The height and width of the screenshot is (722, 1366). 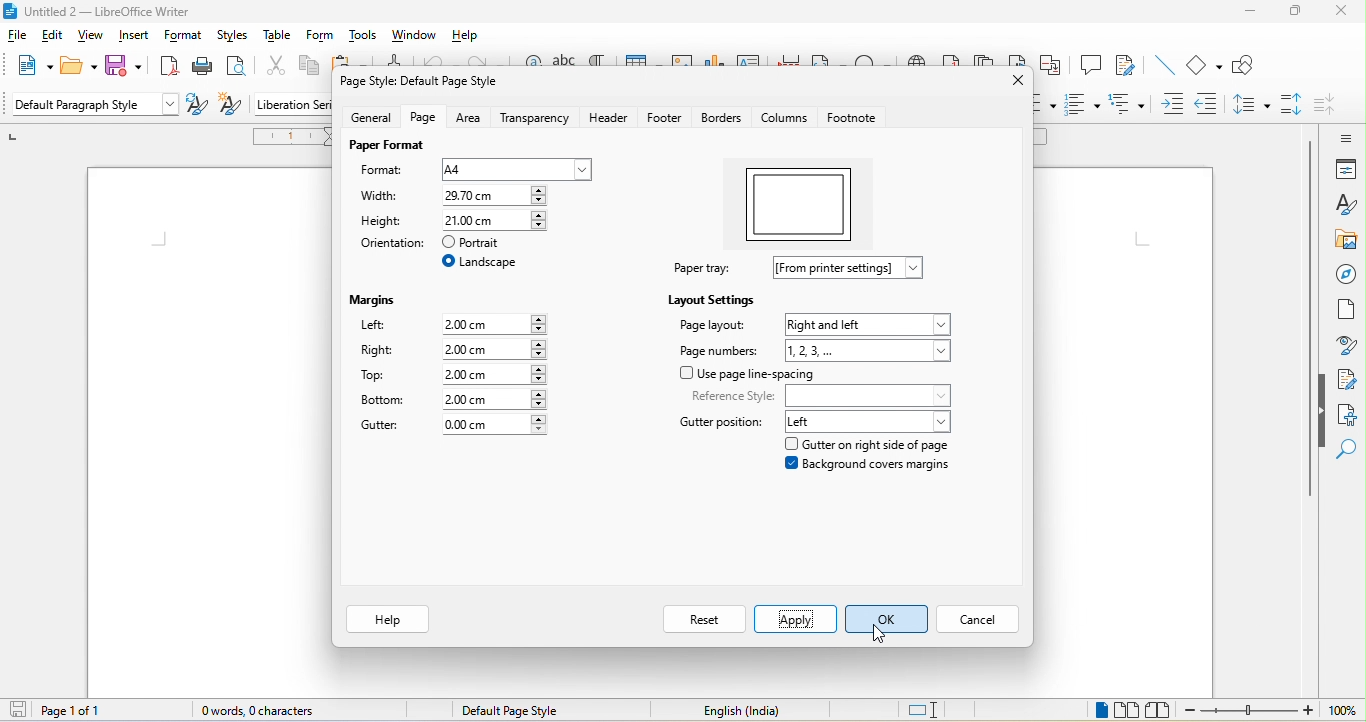 What do you see at coordinates (1088, 67) in the screenshot?
I see `comment` at bounding box center [1088, 67].